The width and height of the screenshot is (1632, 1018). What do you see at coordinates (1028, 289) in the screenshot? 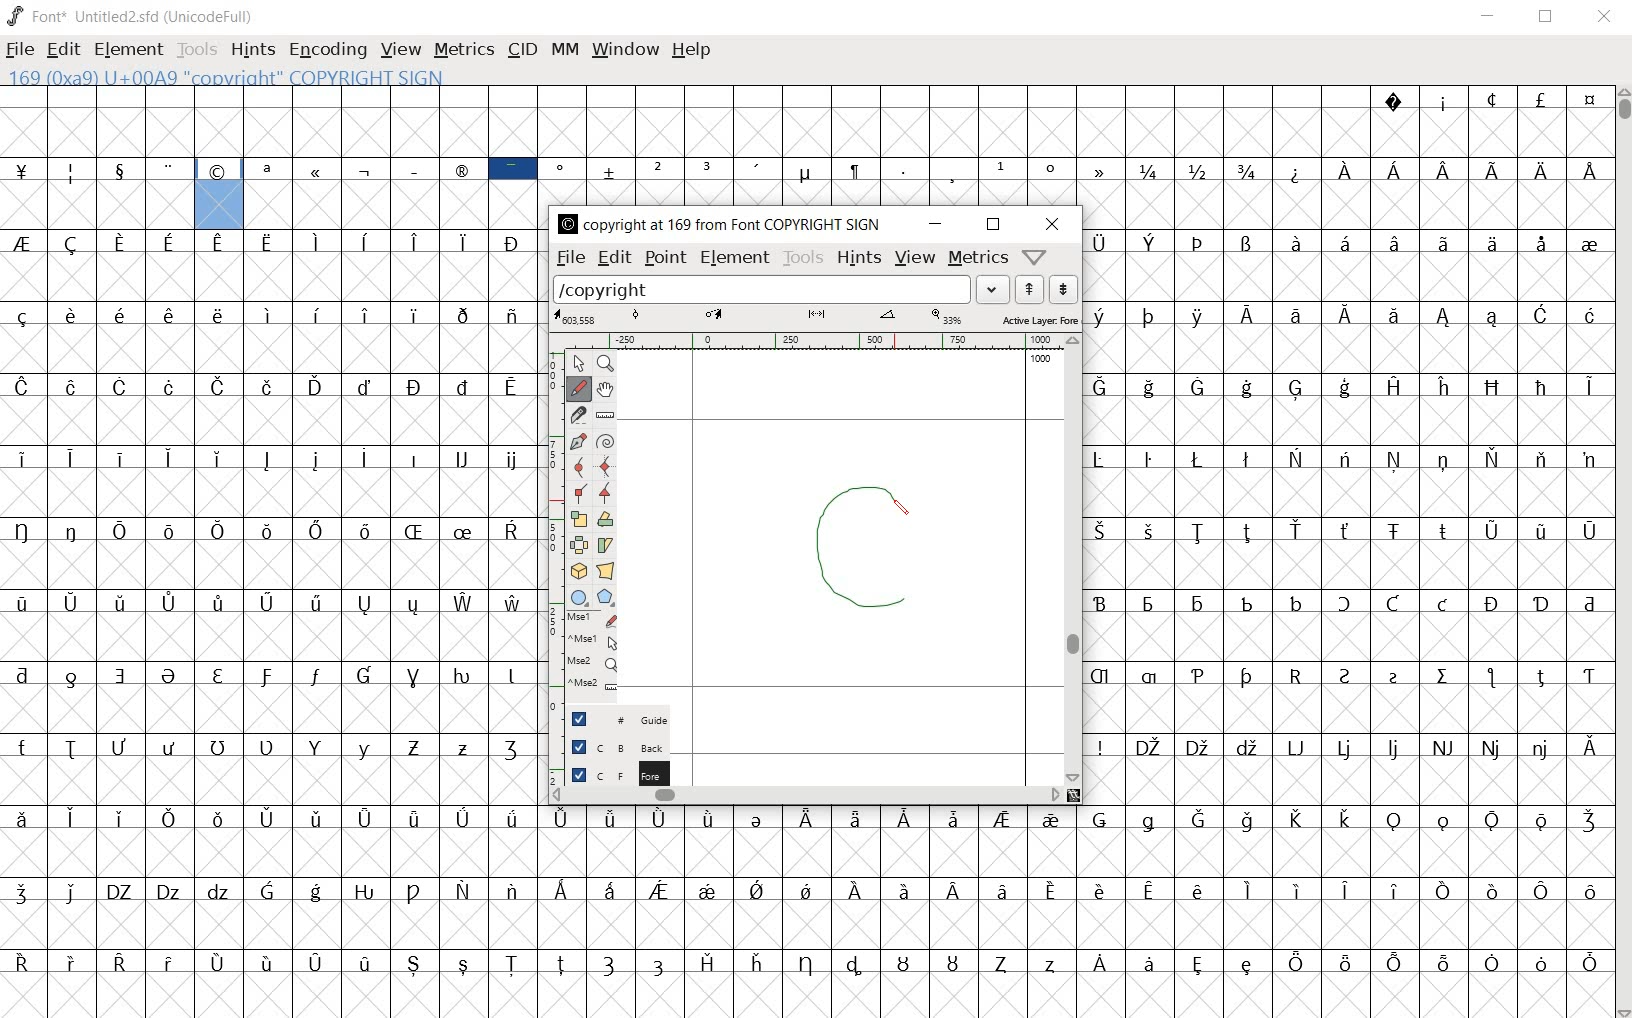
I see `show the next word on the list` at bounding box center [1028, 289].